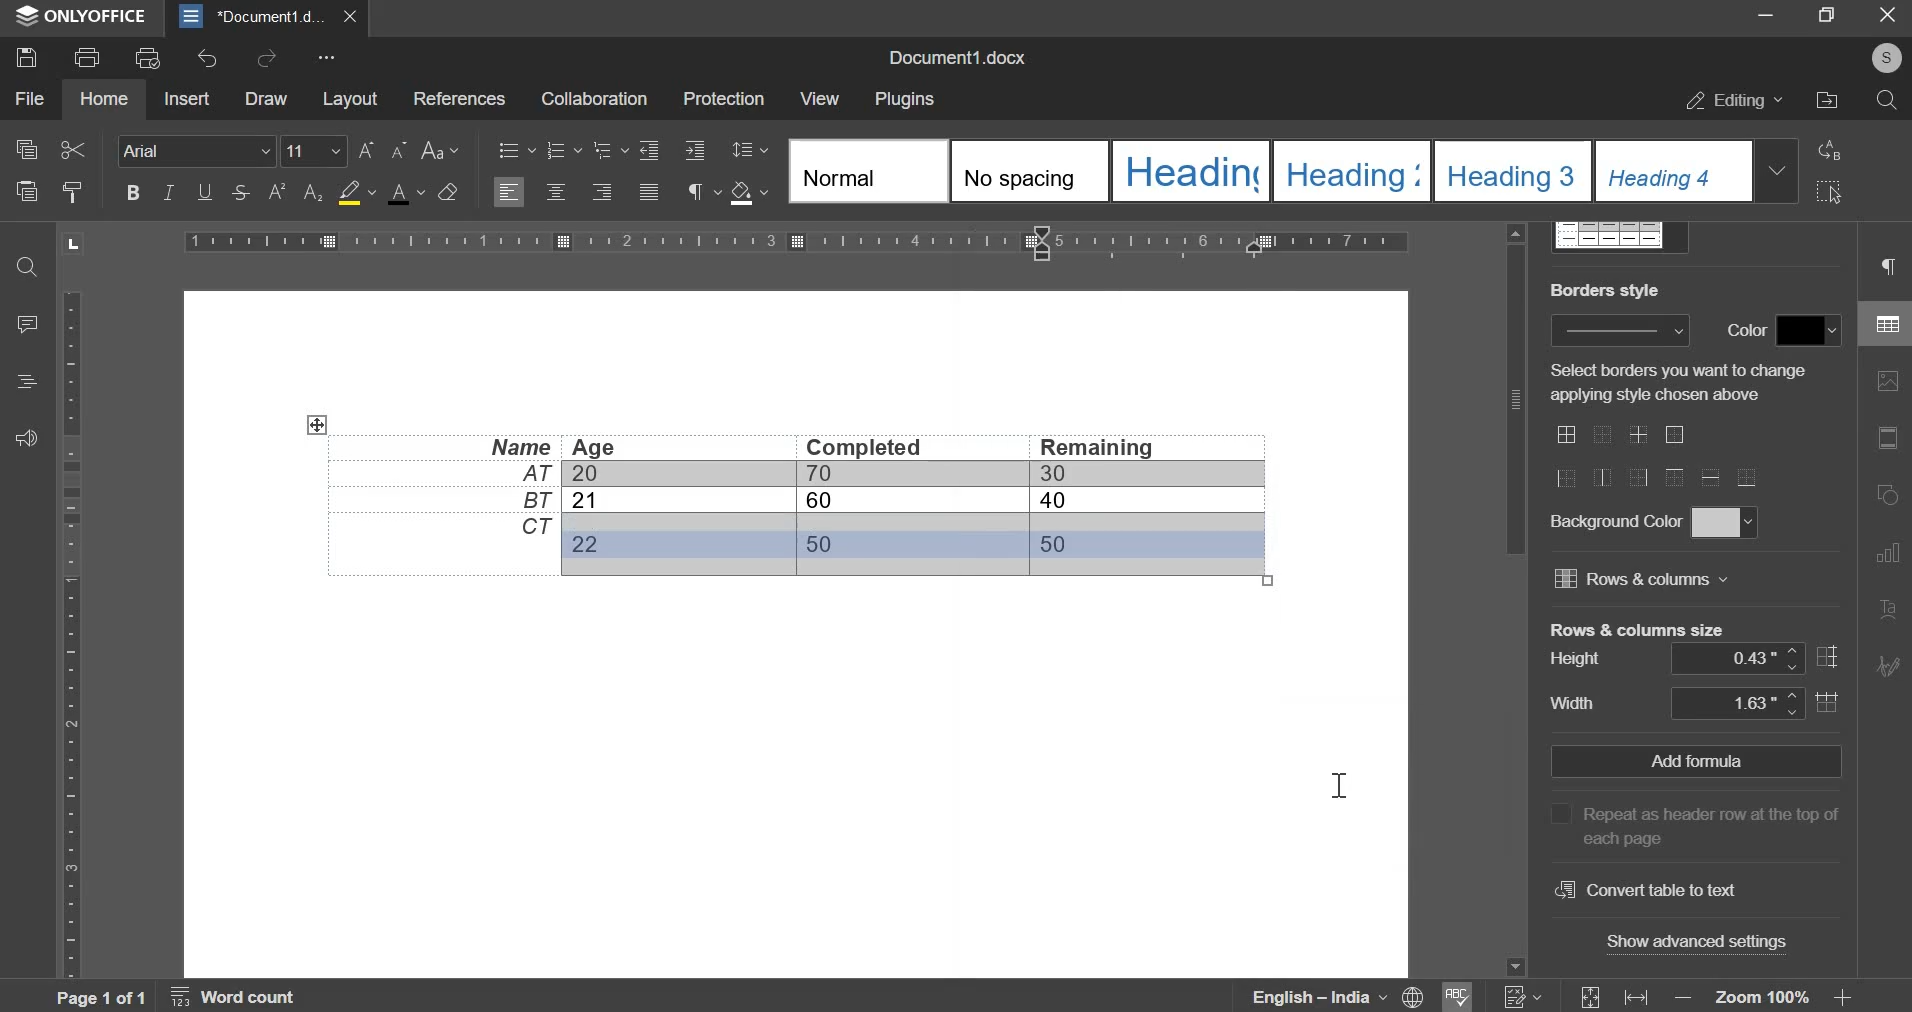  Describe the element at coordinates (1753, 658) in the screenshot. I see `row height` at that location.